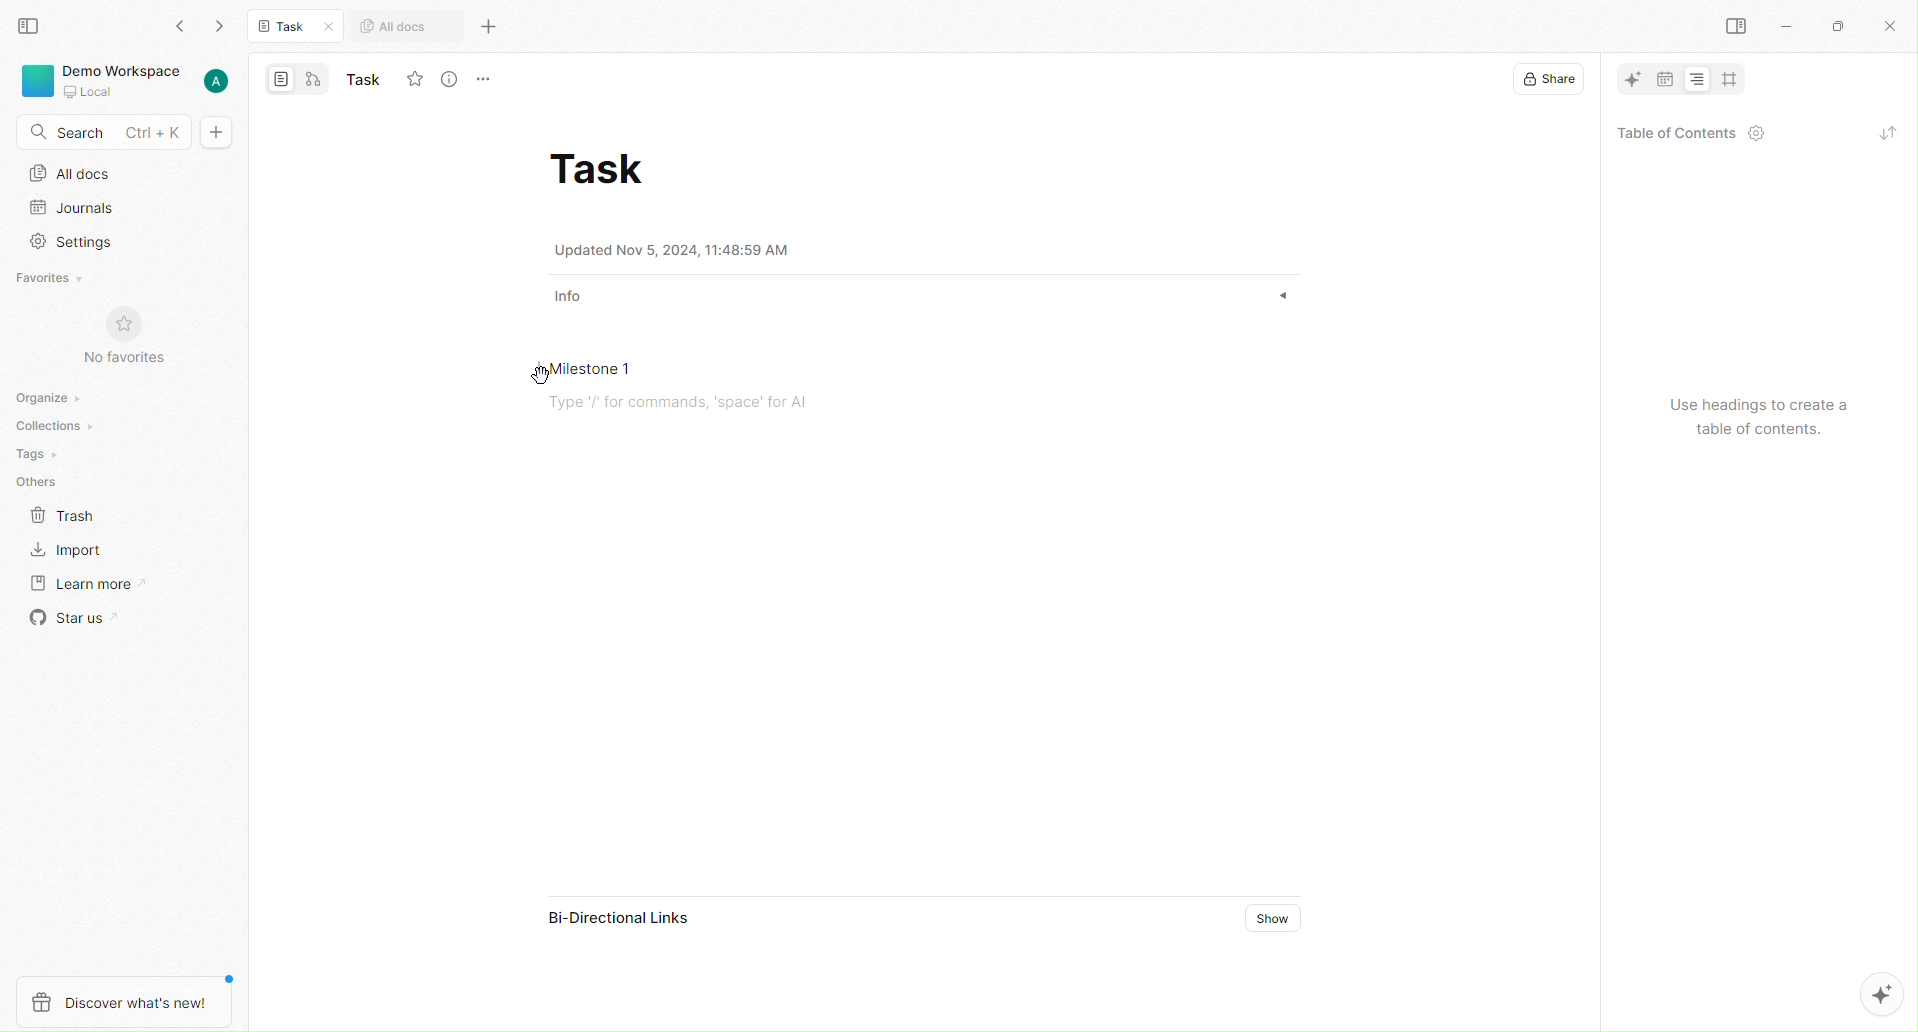 The image size is (1918, 1032). I want to click on maximize, so click(1838, 27).